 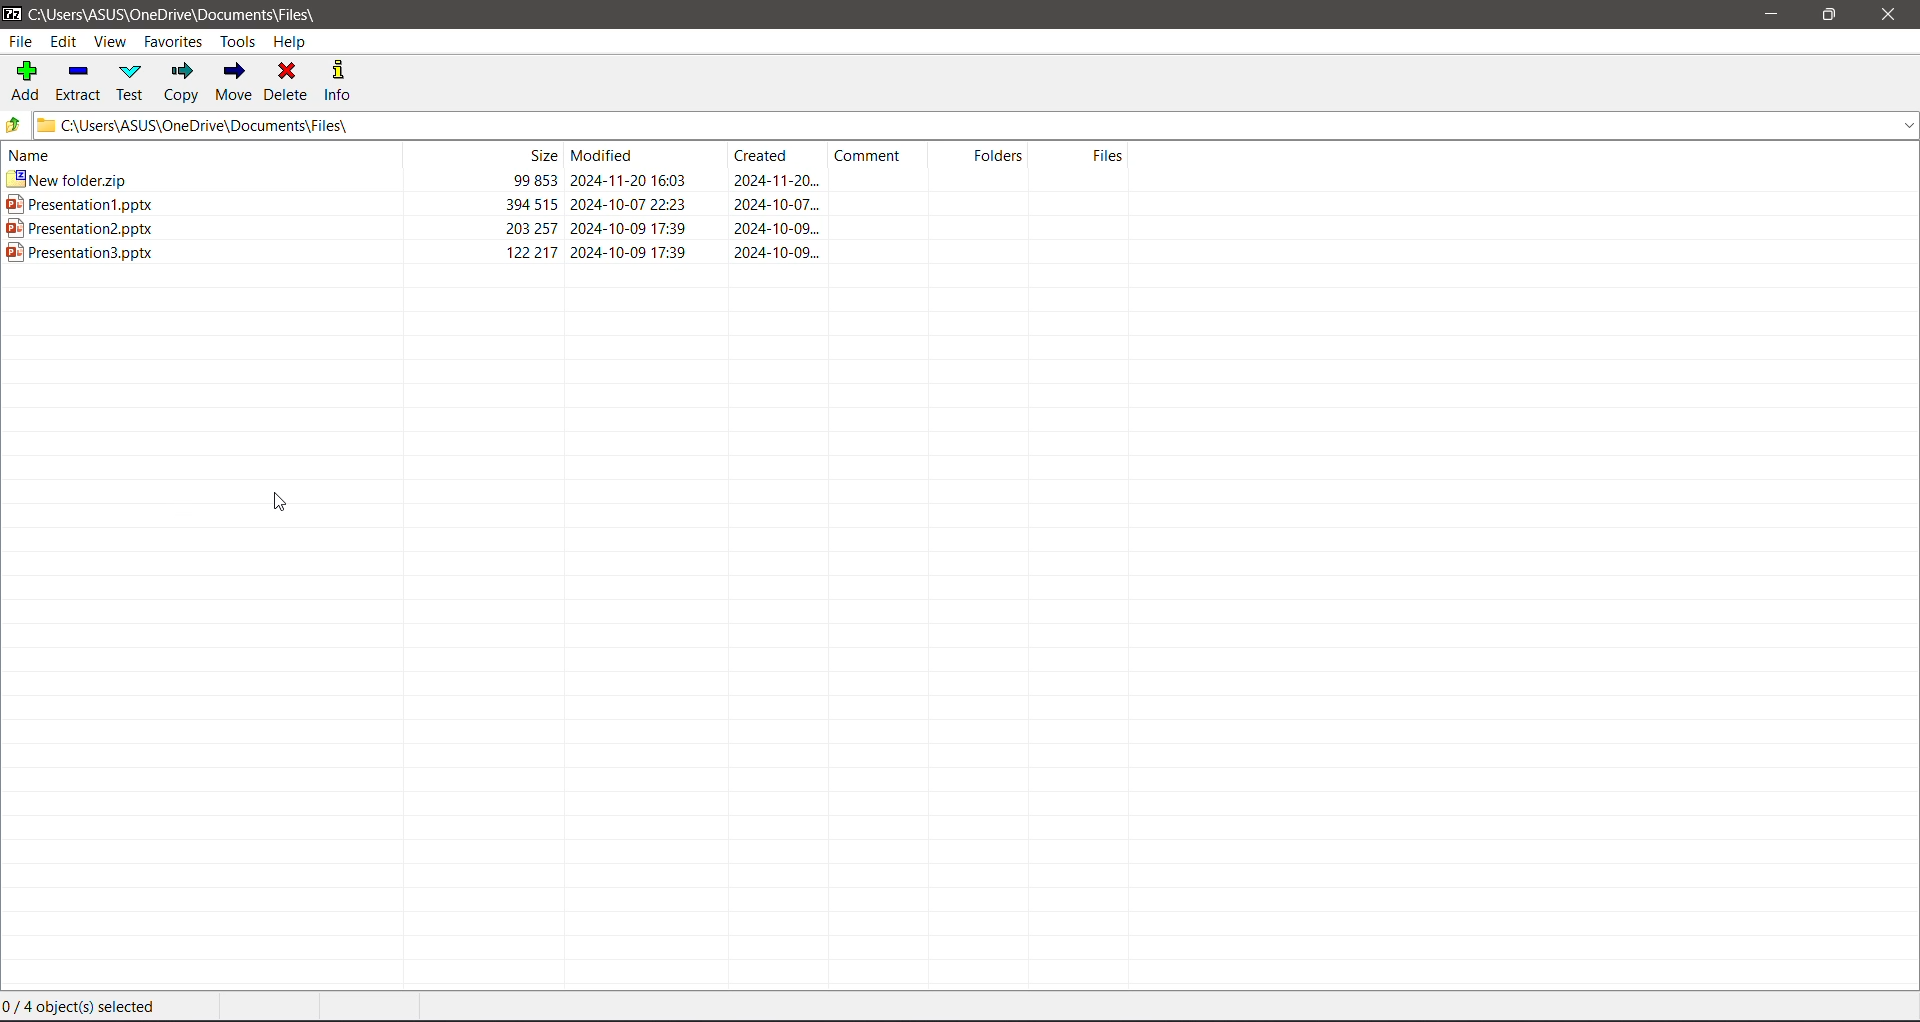 I want to click on Favorites, so click(x=175, y=42).